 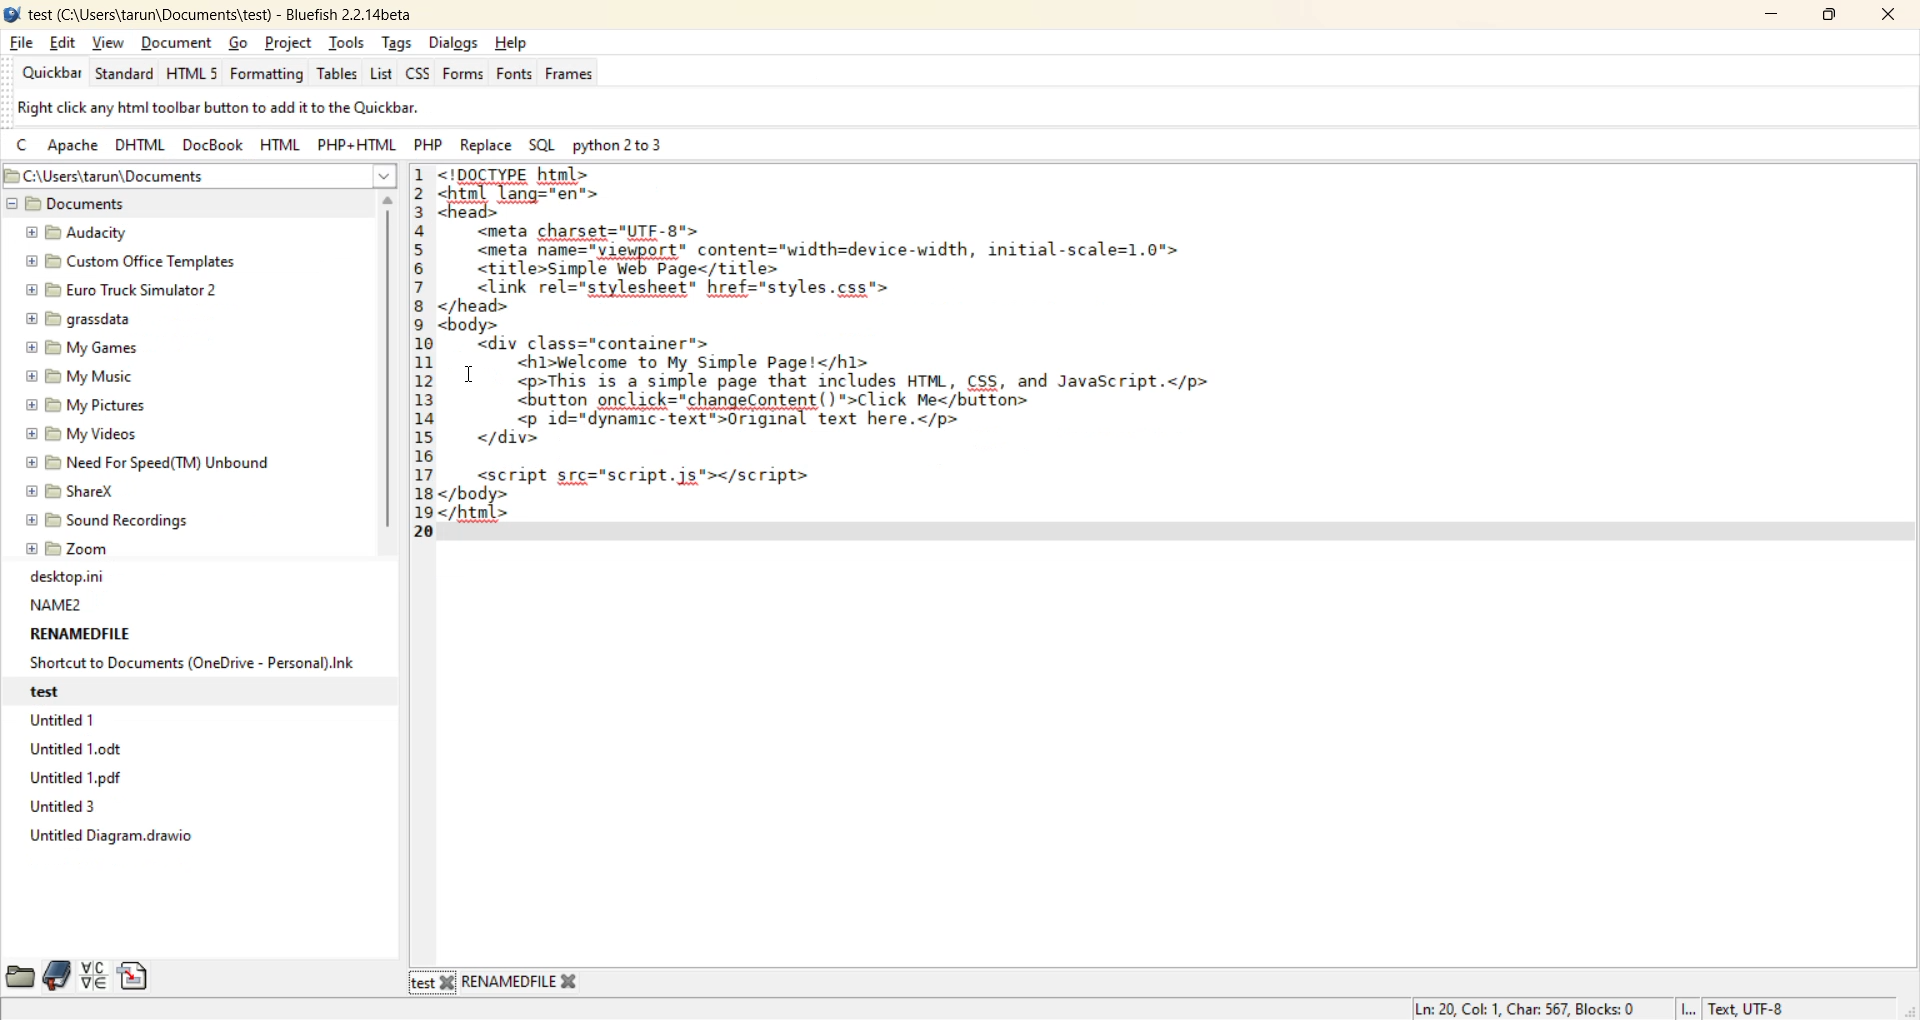 What do you see at coordinates (175, 42) in the screenshot?
I see `document` at bounding box center [175, 42].